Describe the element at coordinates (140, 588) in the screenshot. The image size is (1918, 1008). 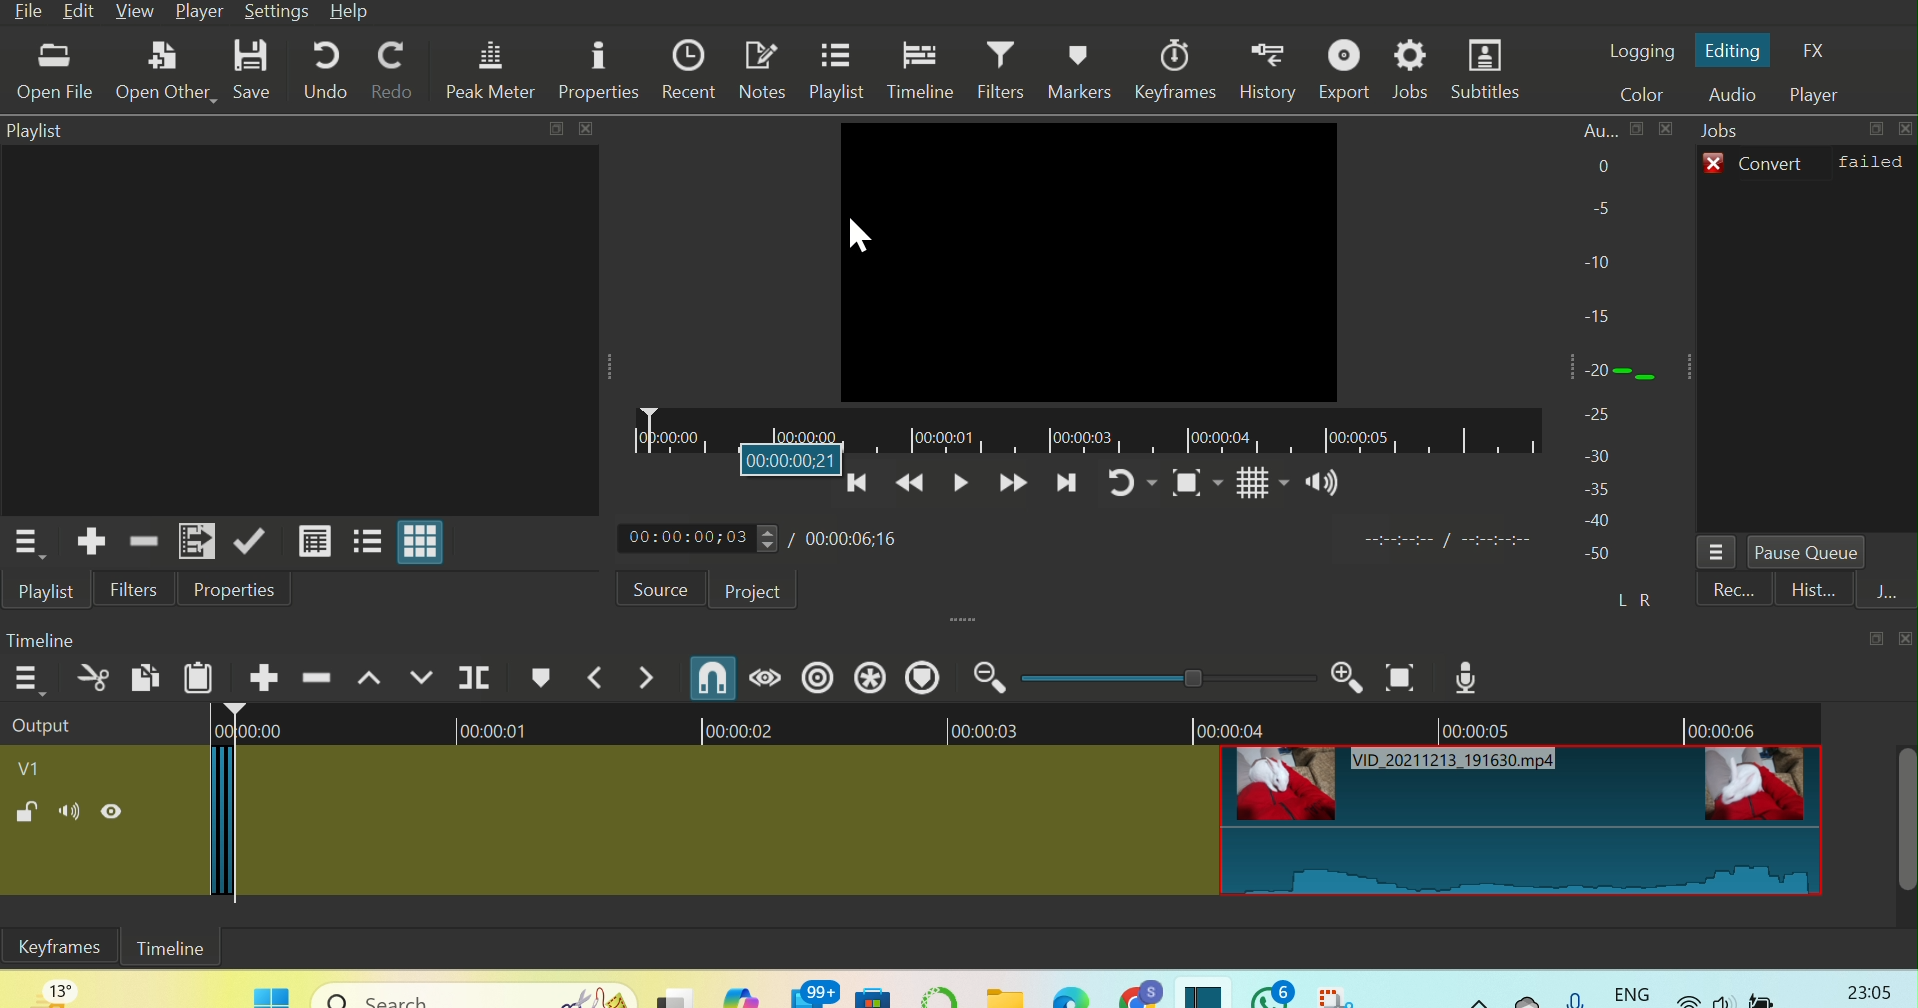
I see `Filters` at that location.